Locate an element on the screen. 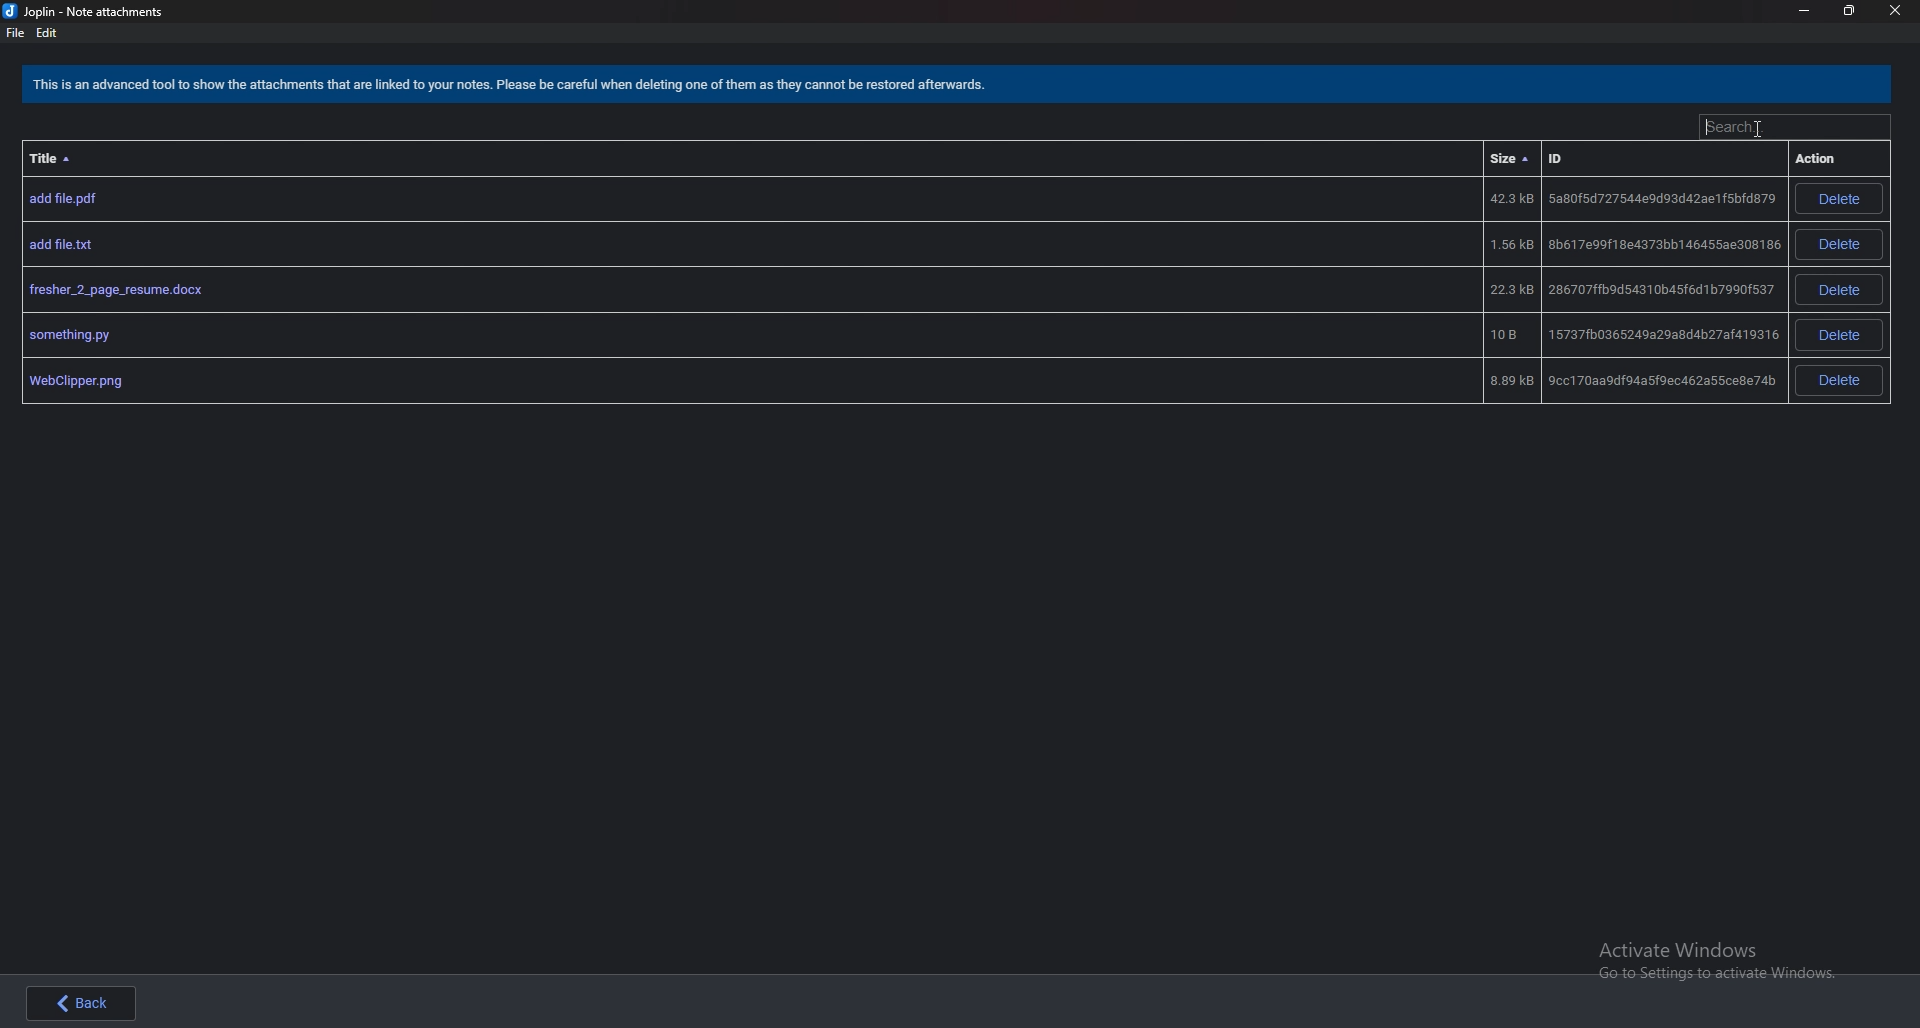 This screenshot has height=1028, width=1920. close is located at coordinates (1895, 12).